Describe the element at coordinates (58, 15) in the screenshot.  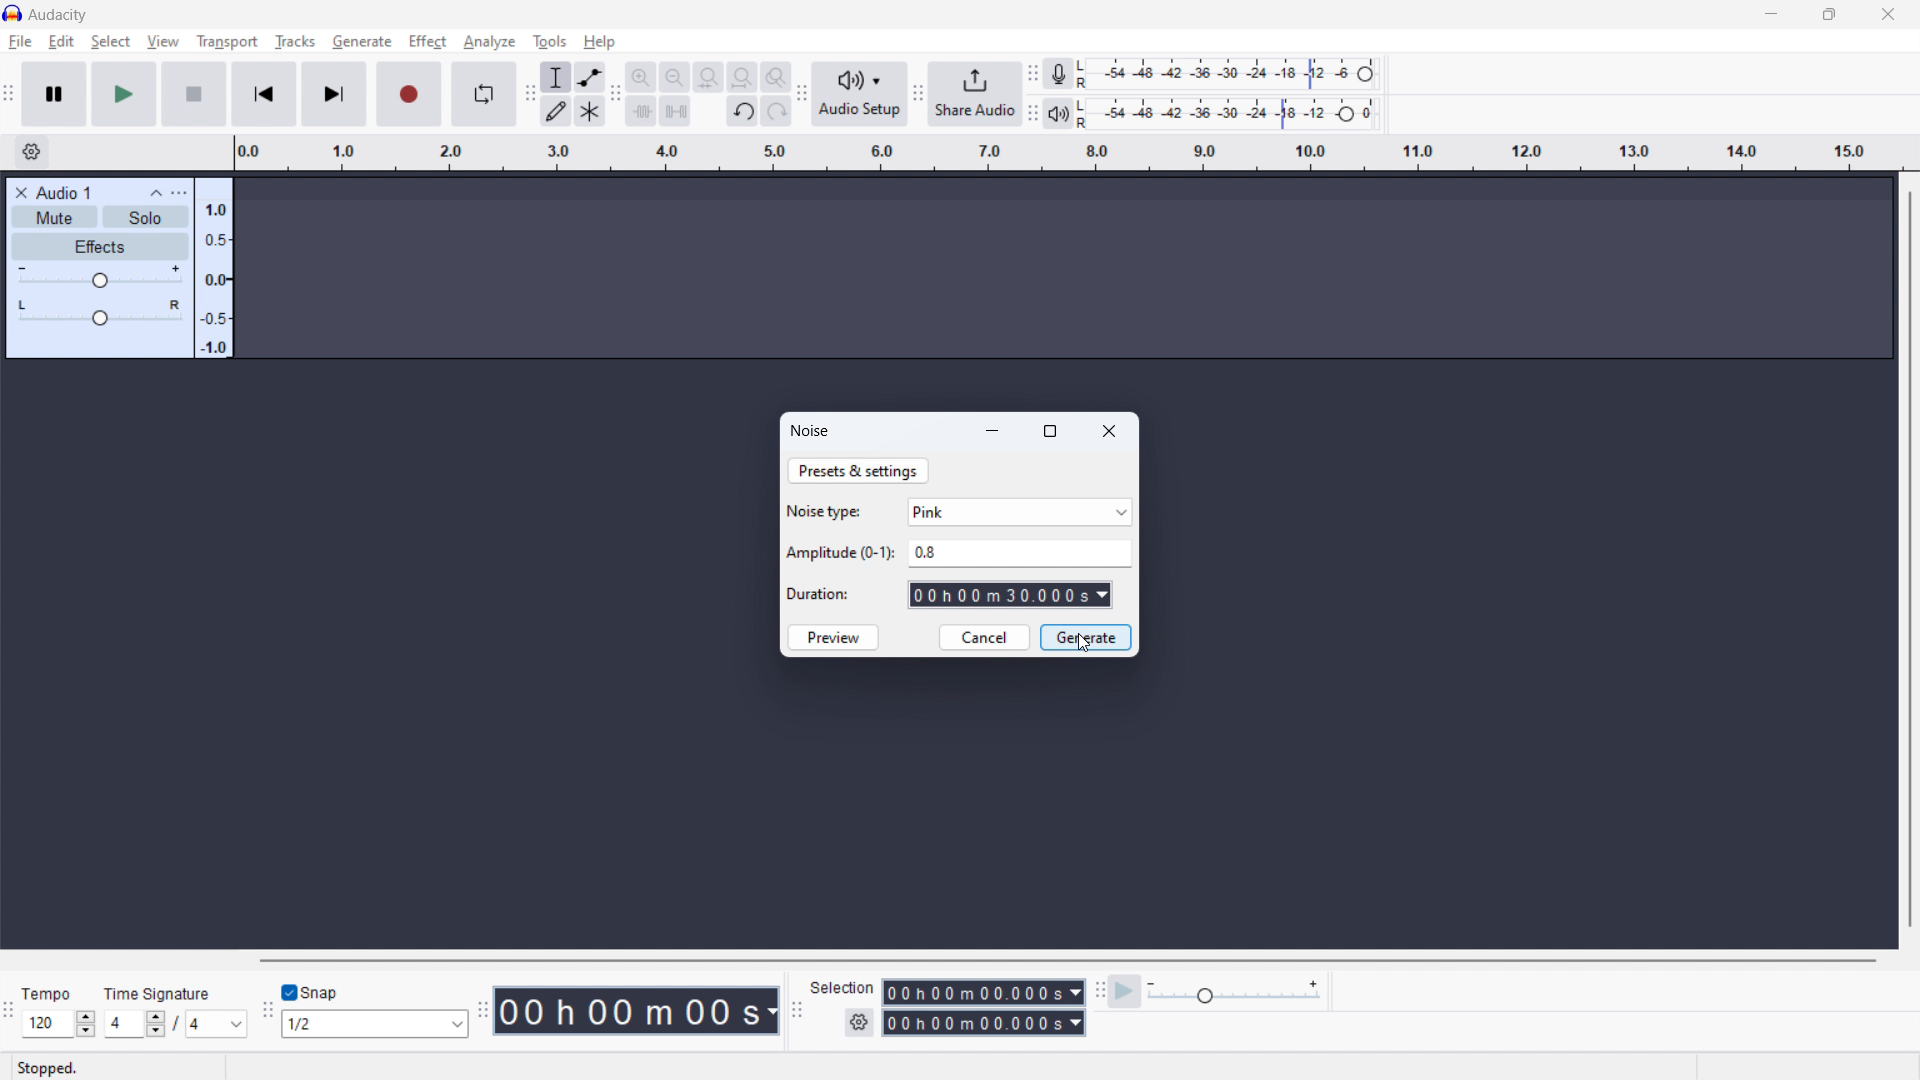
I see `title` at that location.